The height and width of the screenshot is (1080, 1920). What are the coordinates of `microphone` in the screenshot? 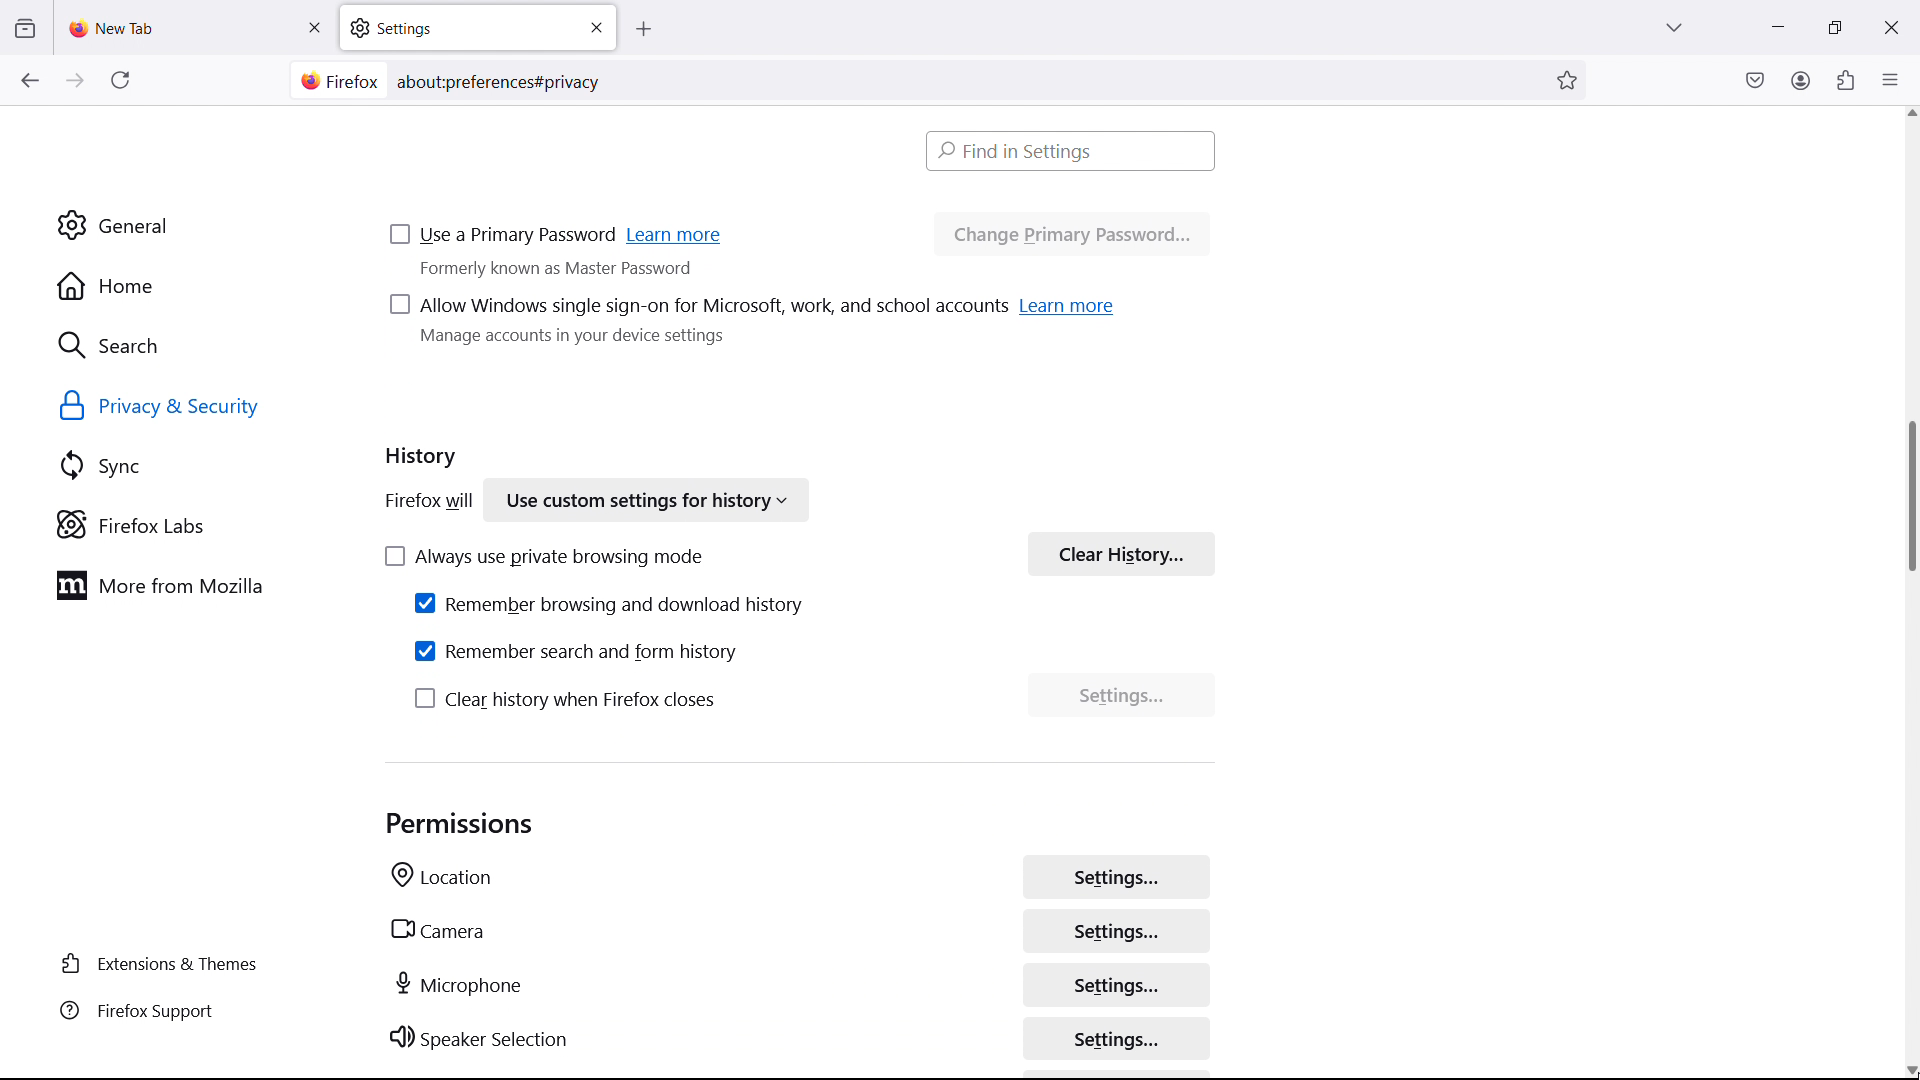 It's located at (461, 981).